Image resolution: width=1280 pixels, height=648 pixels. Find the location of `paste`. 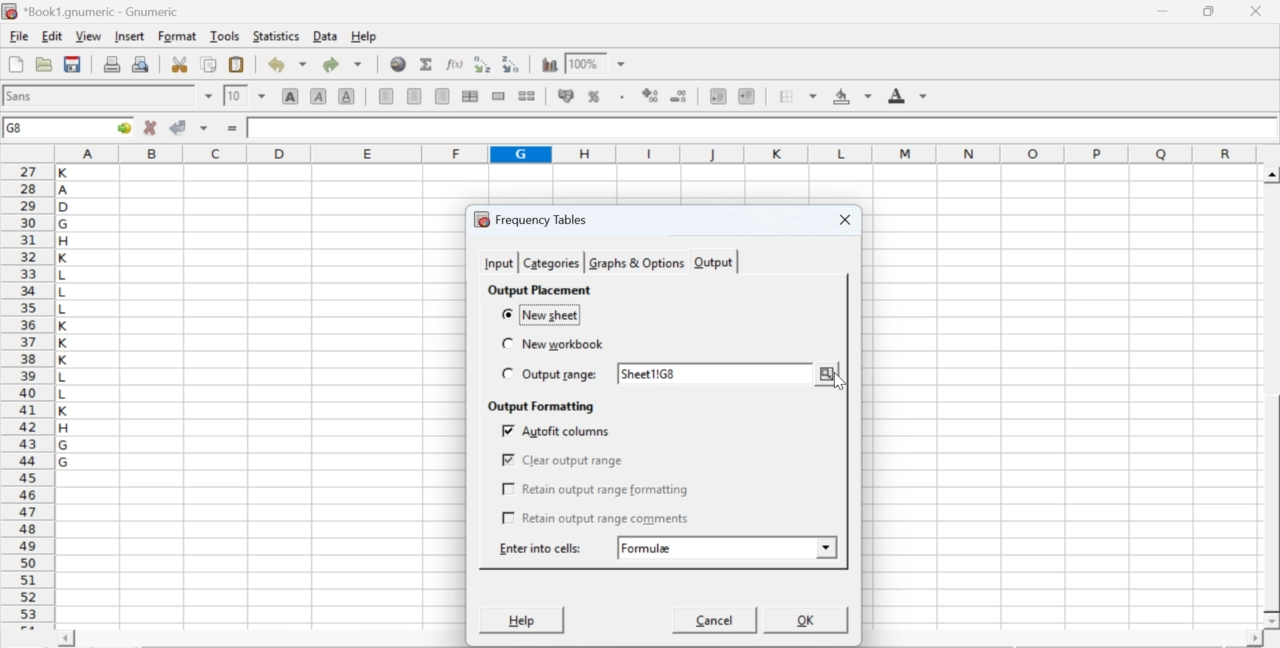

paste is located at coordinates (238, 65).